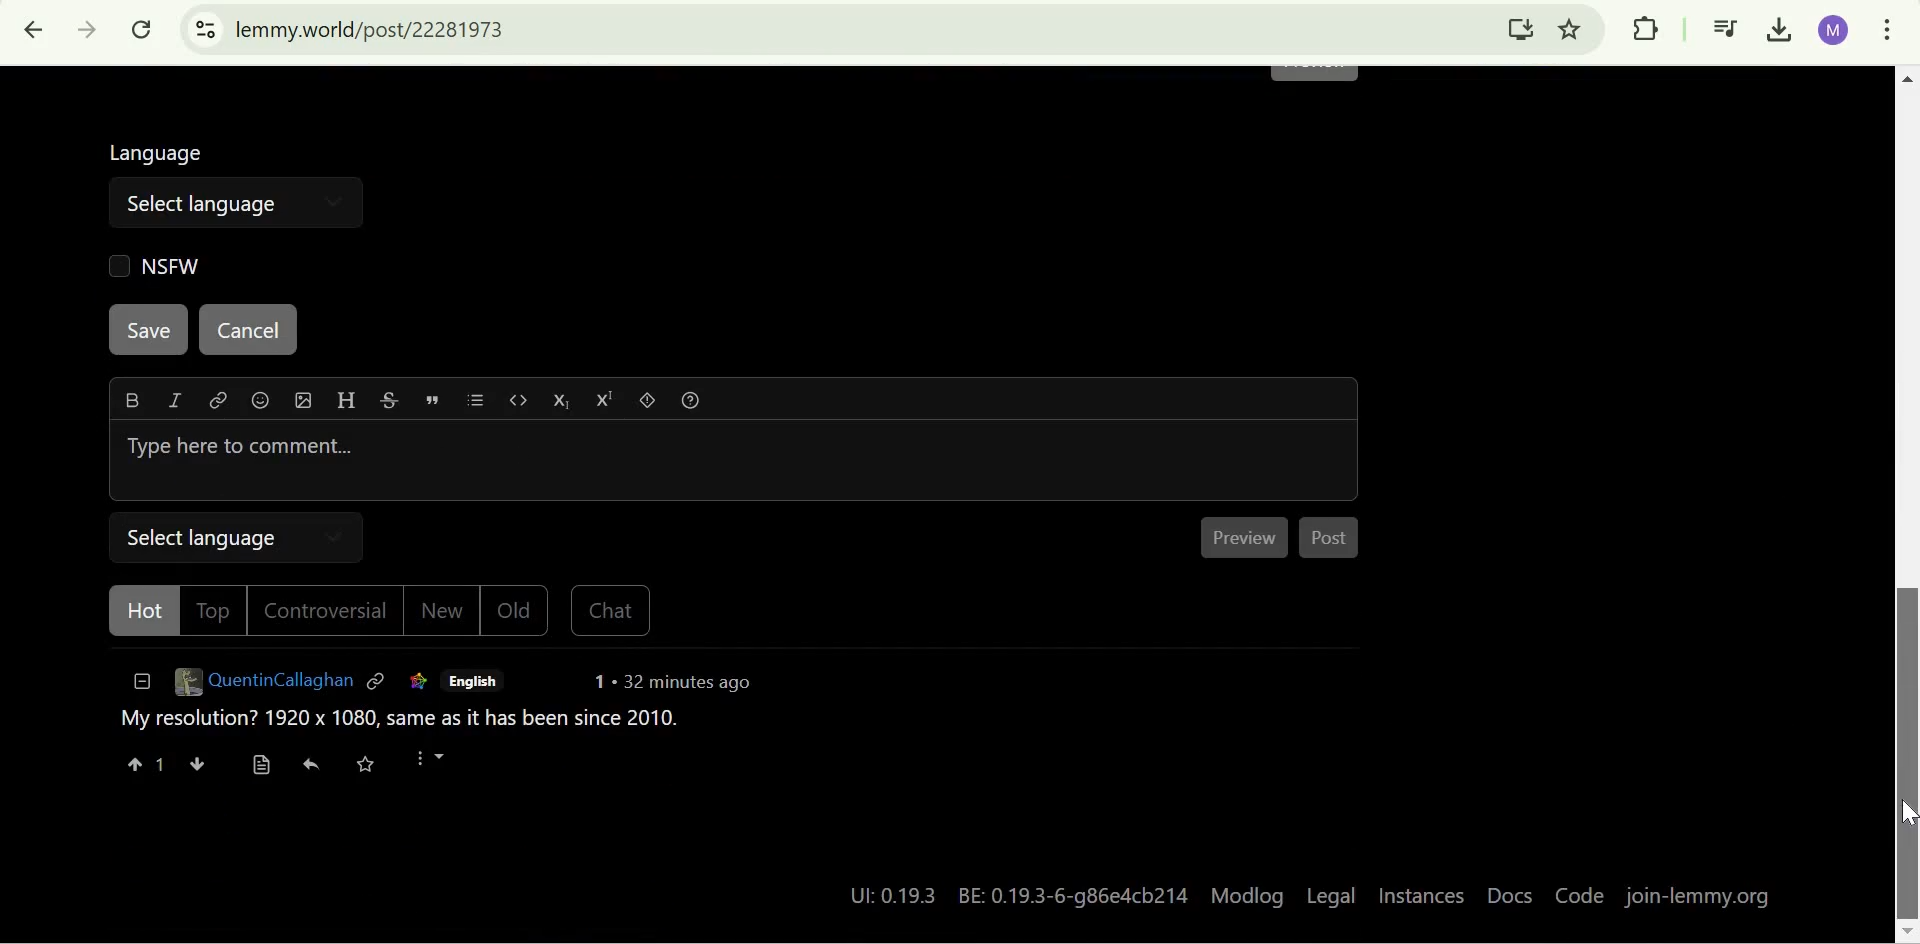 This screenshot has height=944, width=1920. What do you see at coordinates (1509, 898) in the screenshot?
I see `Docs` at bounding box center [1509, 898].